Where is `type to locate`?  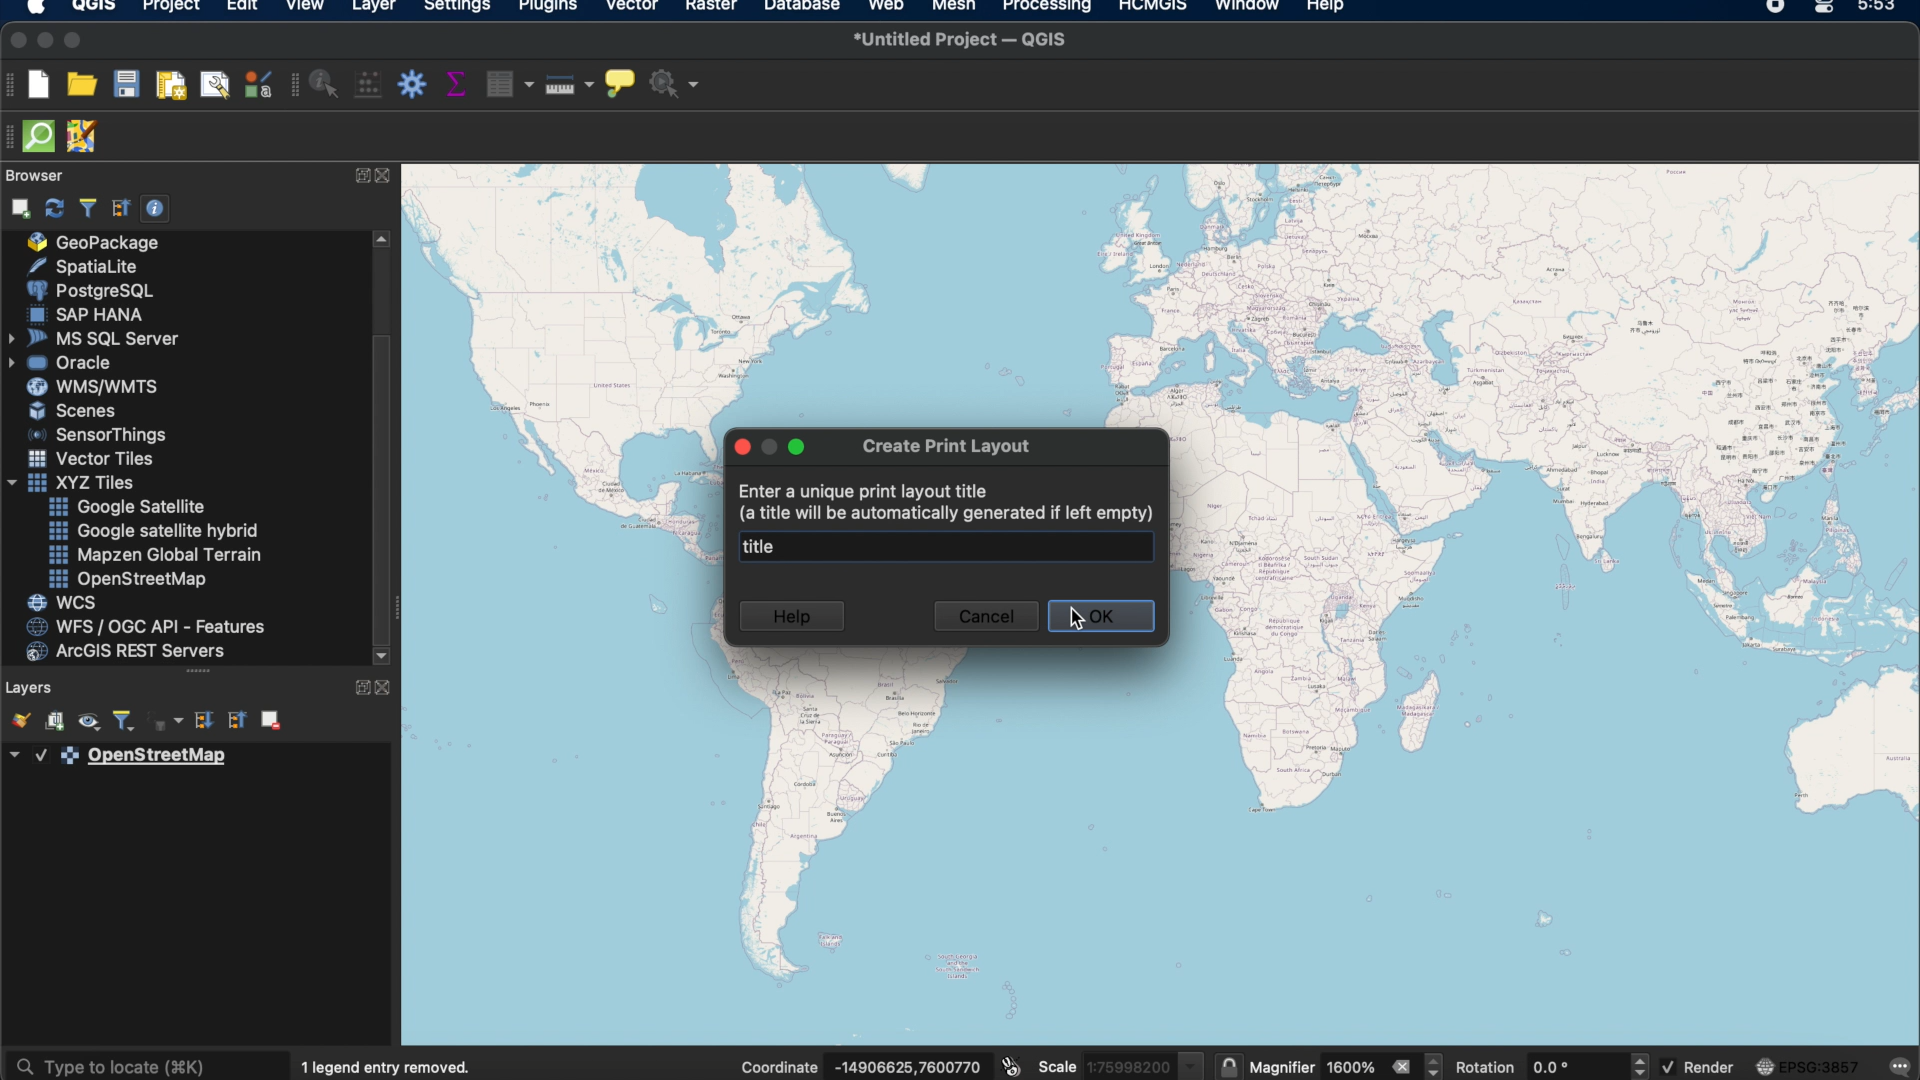
type to locate is located at coordinates (148, 1062).